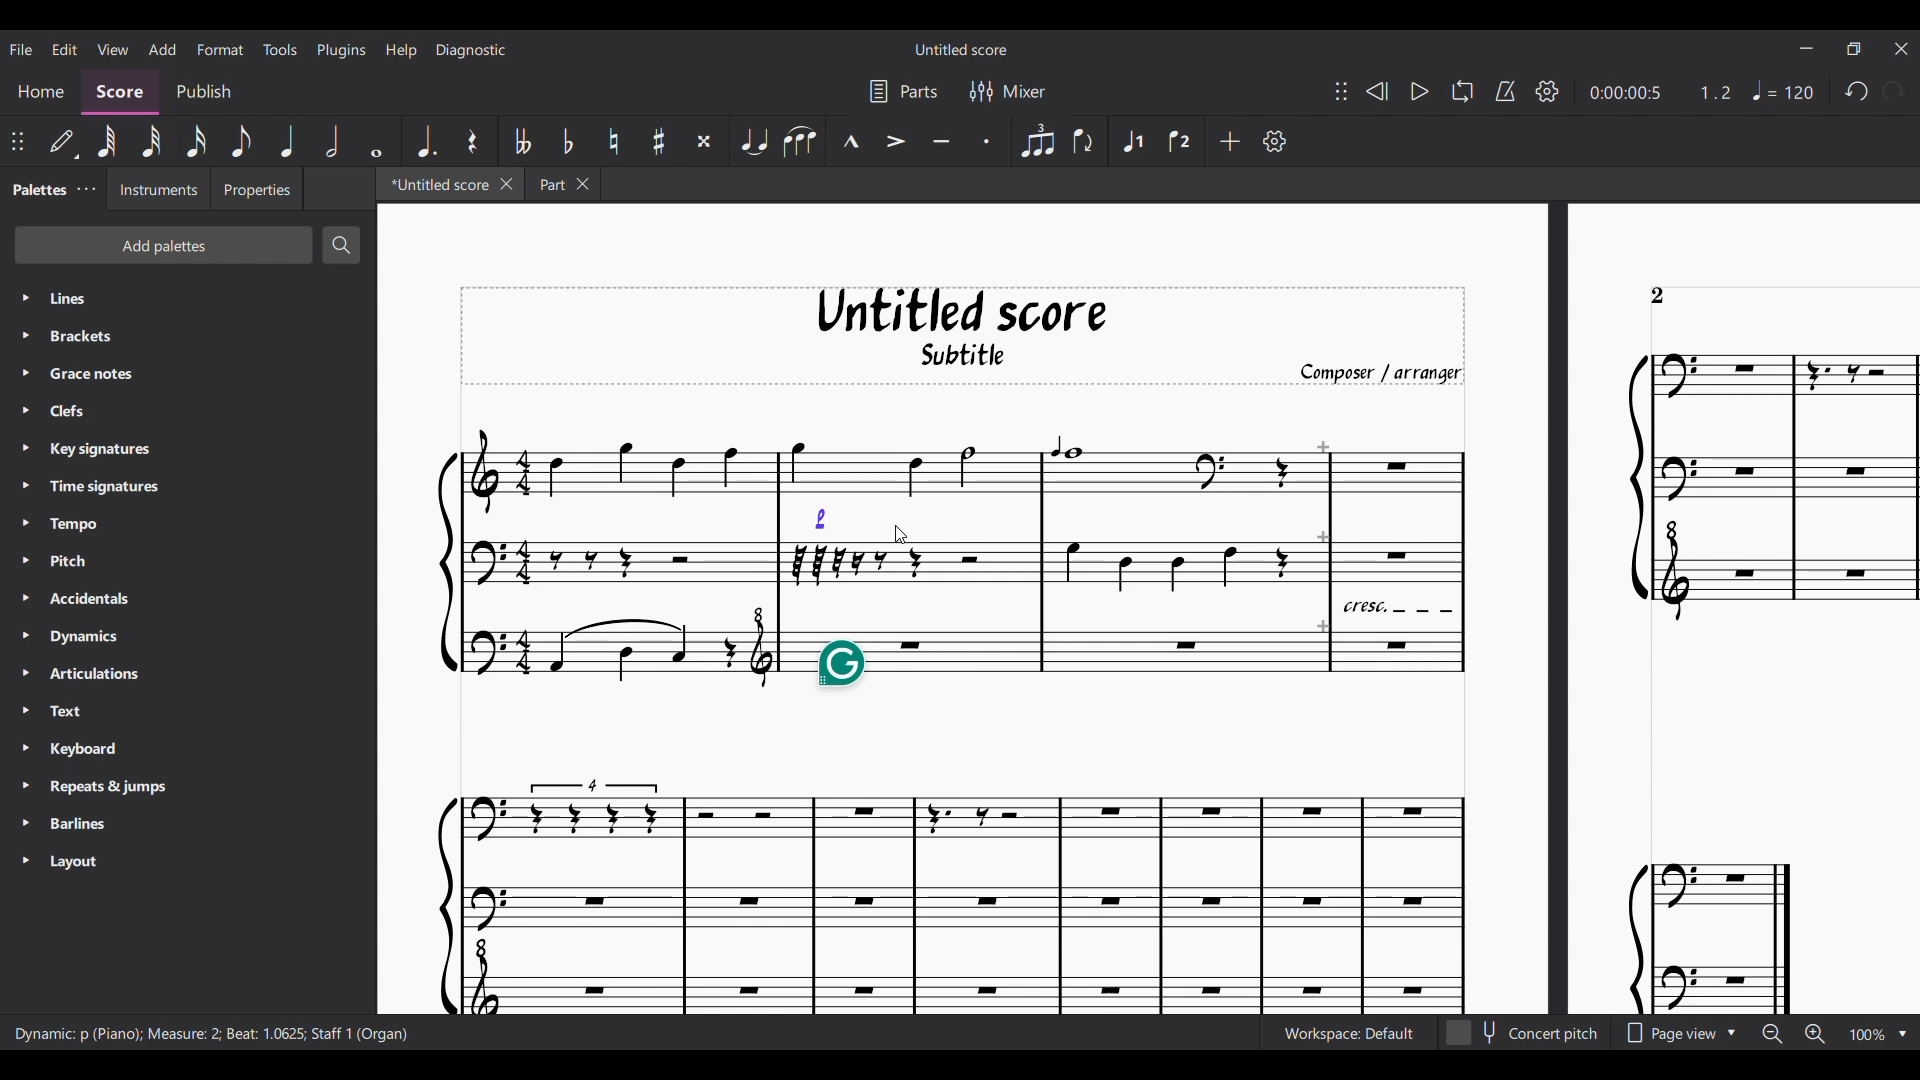  I want to click on Publish section, so click(202, 92).